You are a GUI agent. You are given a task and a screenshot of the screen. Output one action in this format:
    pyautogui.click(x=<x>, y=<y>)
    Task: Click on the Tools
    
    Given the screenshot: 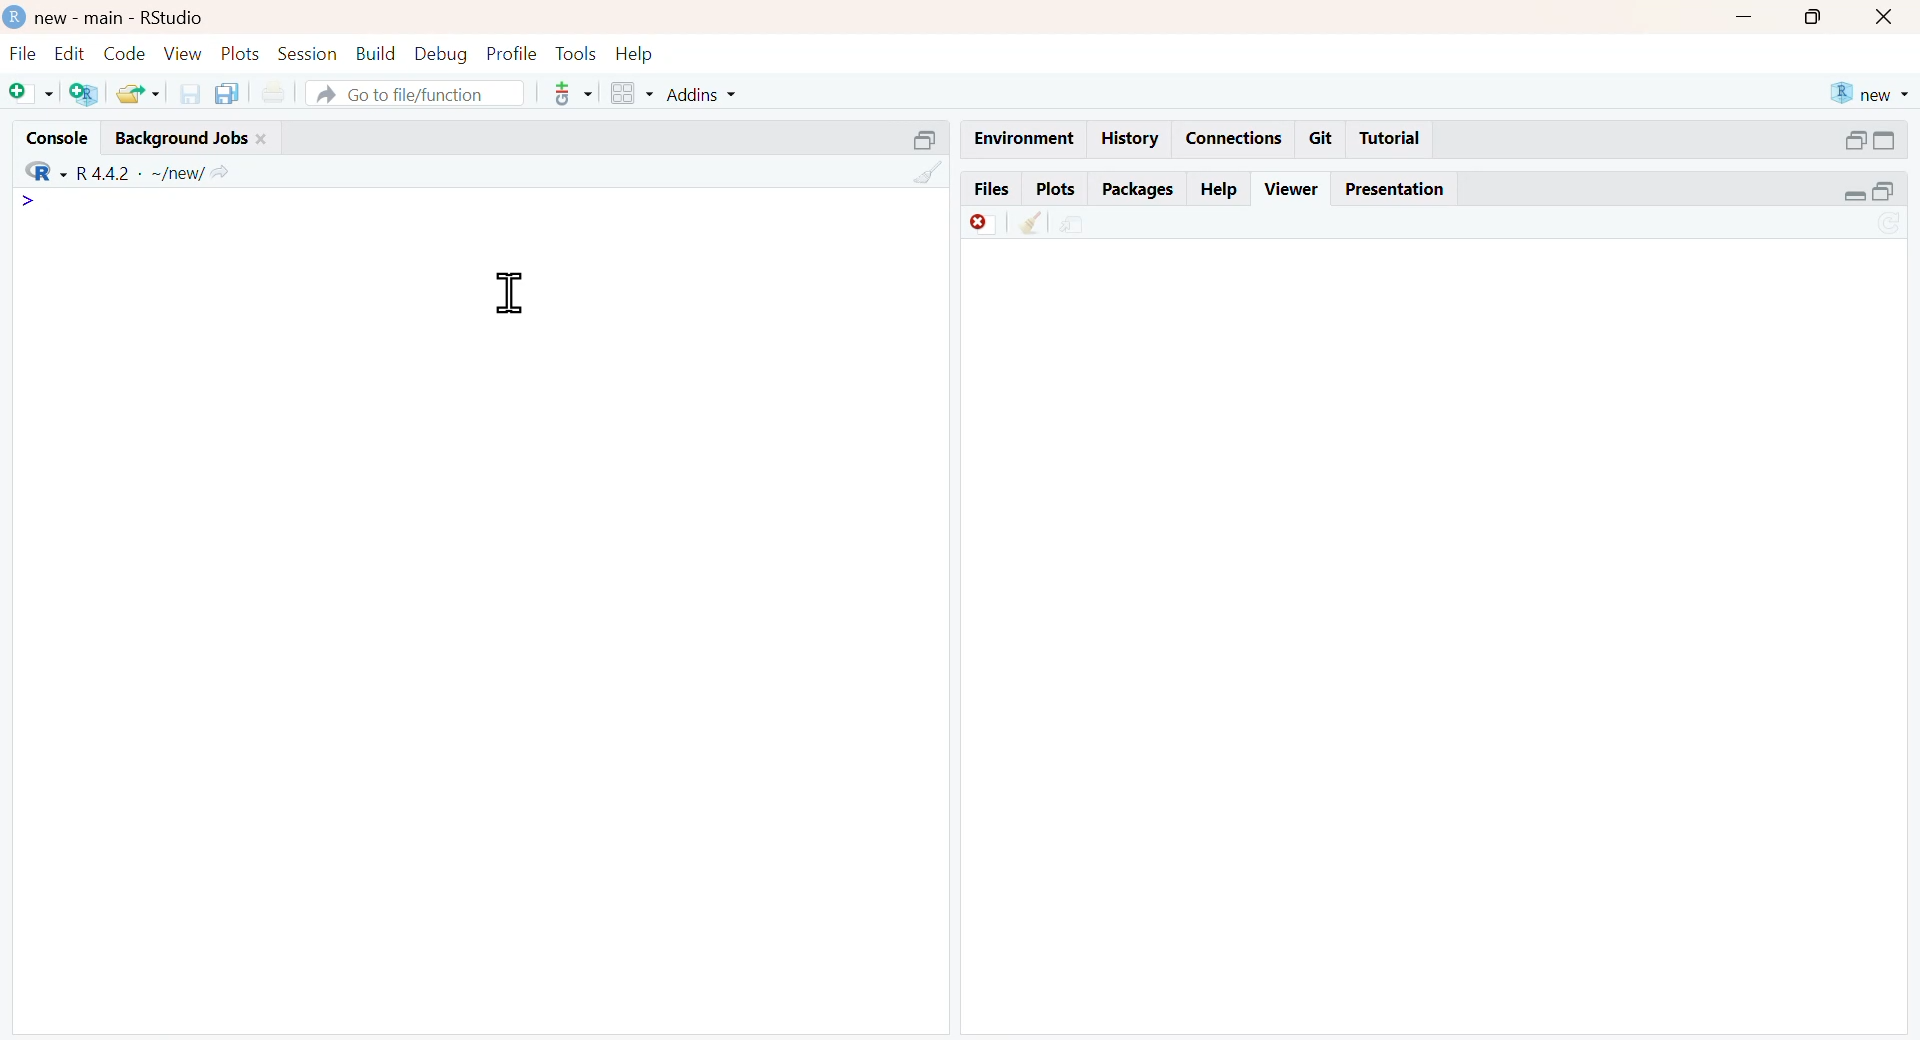 What is the action you would take?
    pyautogui.click(x=573, y=51)
    